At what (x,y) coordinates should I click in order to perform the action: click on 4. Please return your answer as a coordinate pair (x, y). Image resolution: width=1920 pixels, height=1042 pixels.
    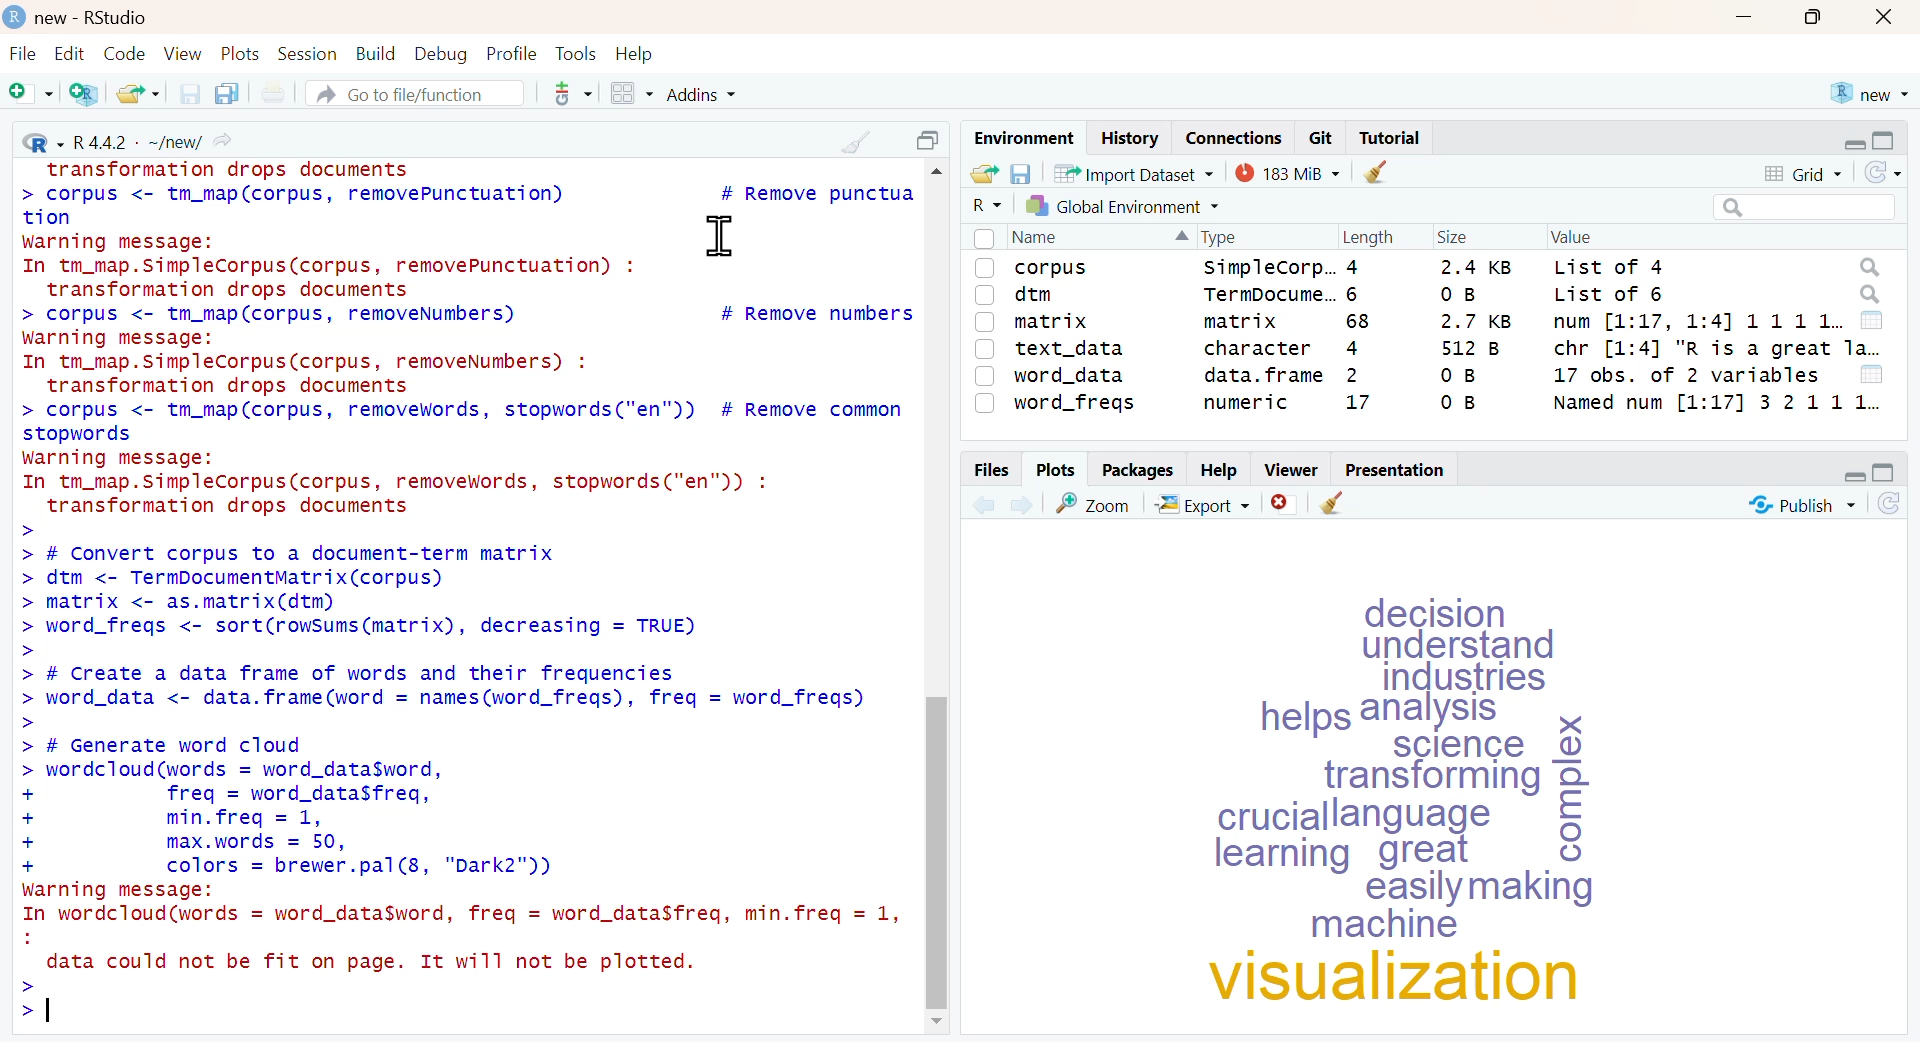
    Looking at the image, I should click on (1347, 347).